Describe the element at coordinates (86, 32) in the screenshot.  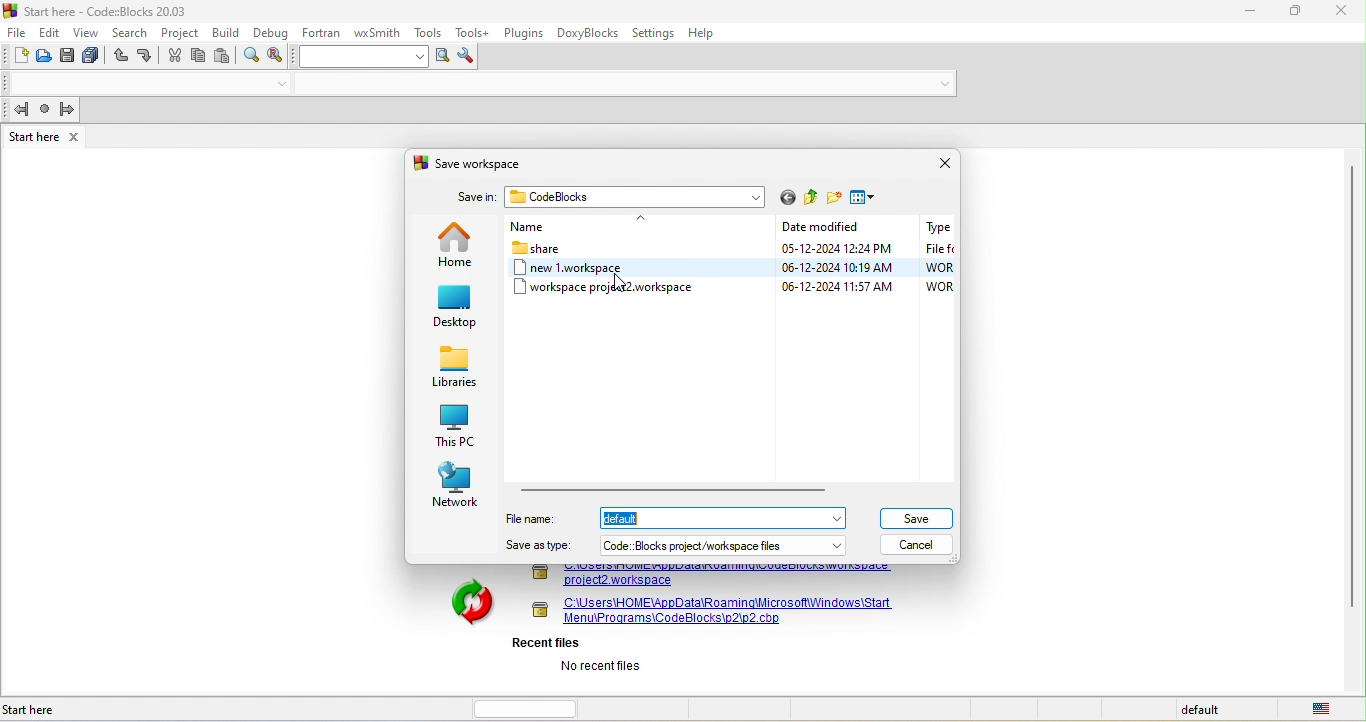
I see `view` at that location.